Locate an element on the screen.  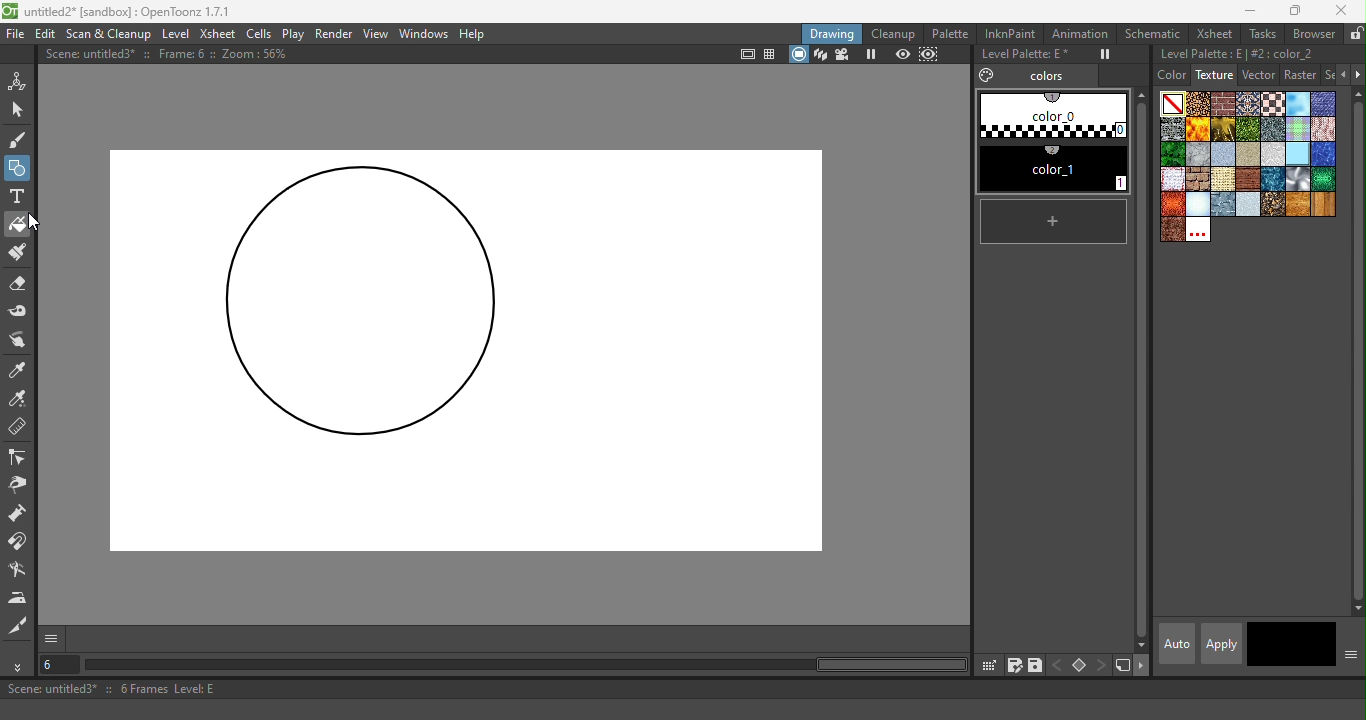
Render is located at coordinates (336, 34).